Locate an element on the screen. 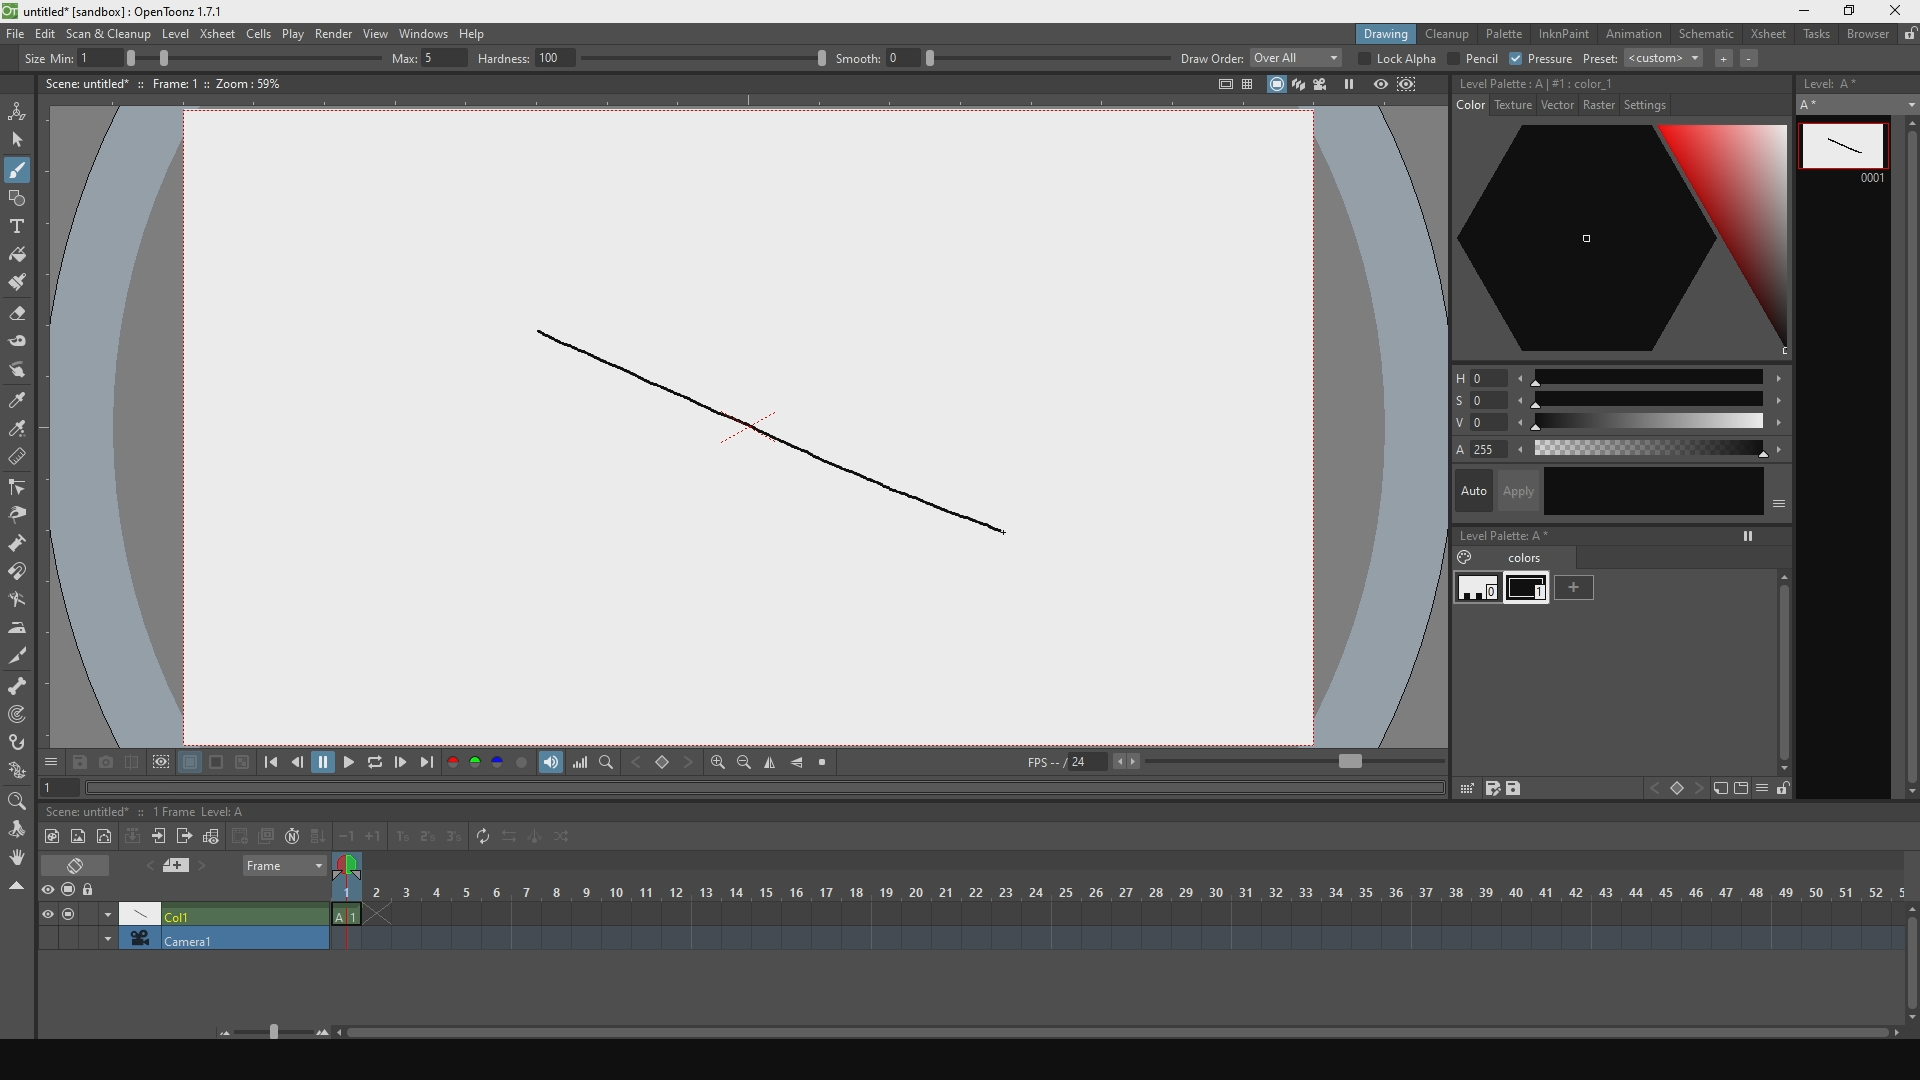  move is located at coordinates (22, 372).